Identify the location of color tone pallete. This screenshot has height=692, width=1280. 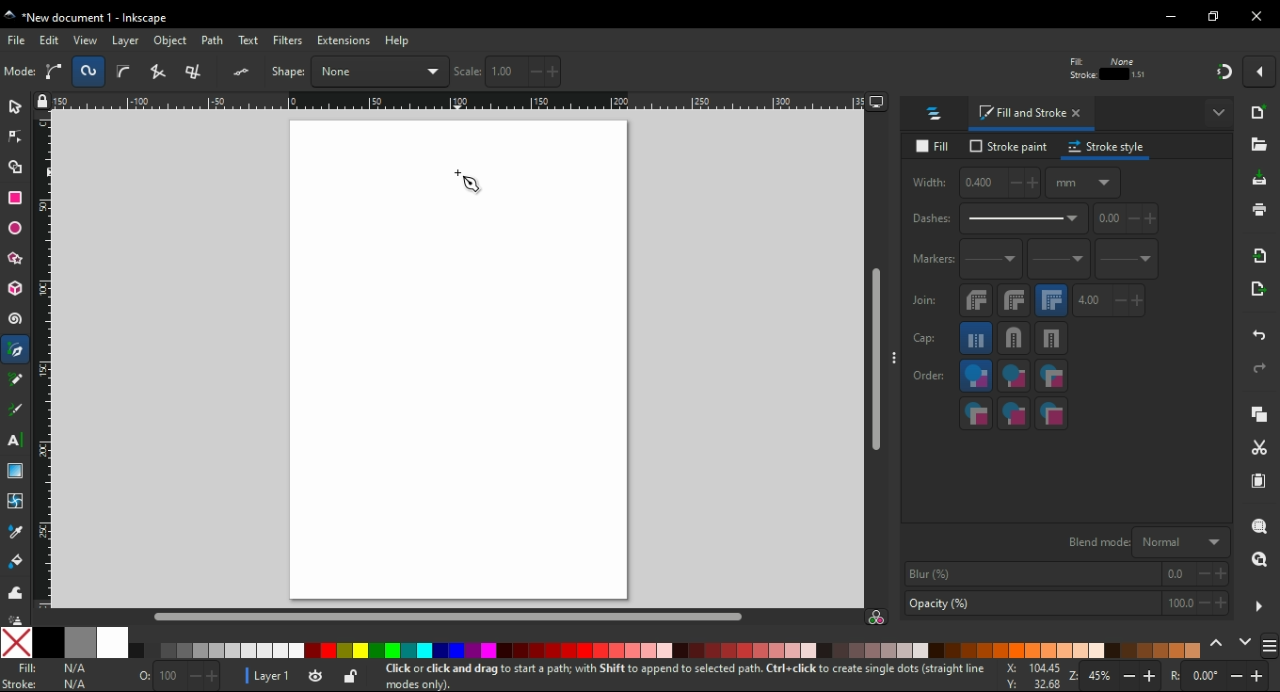
(599, 649).